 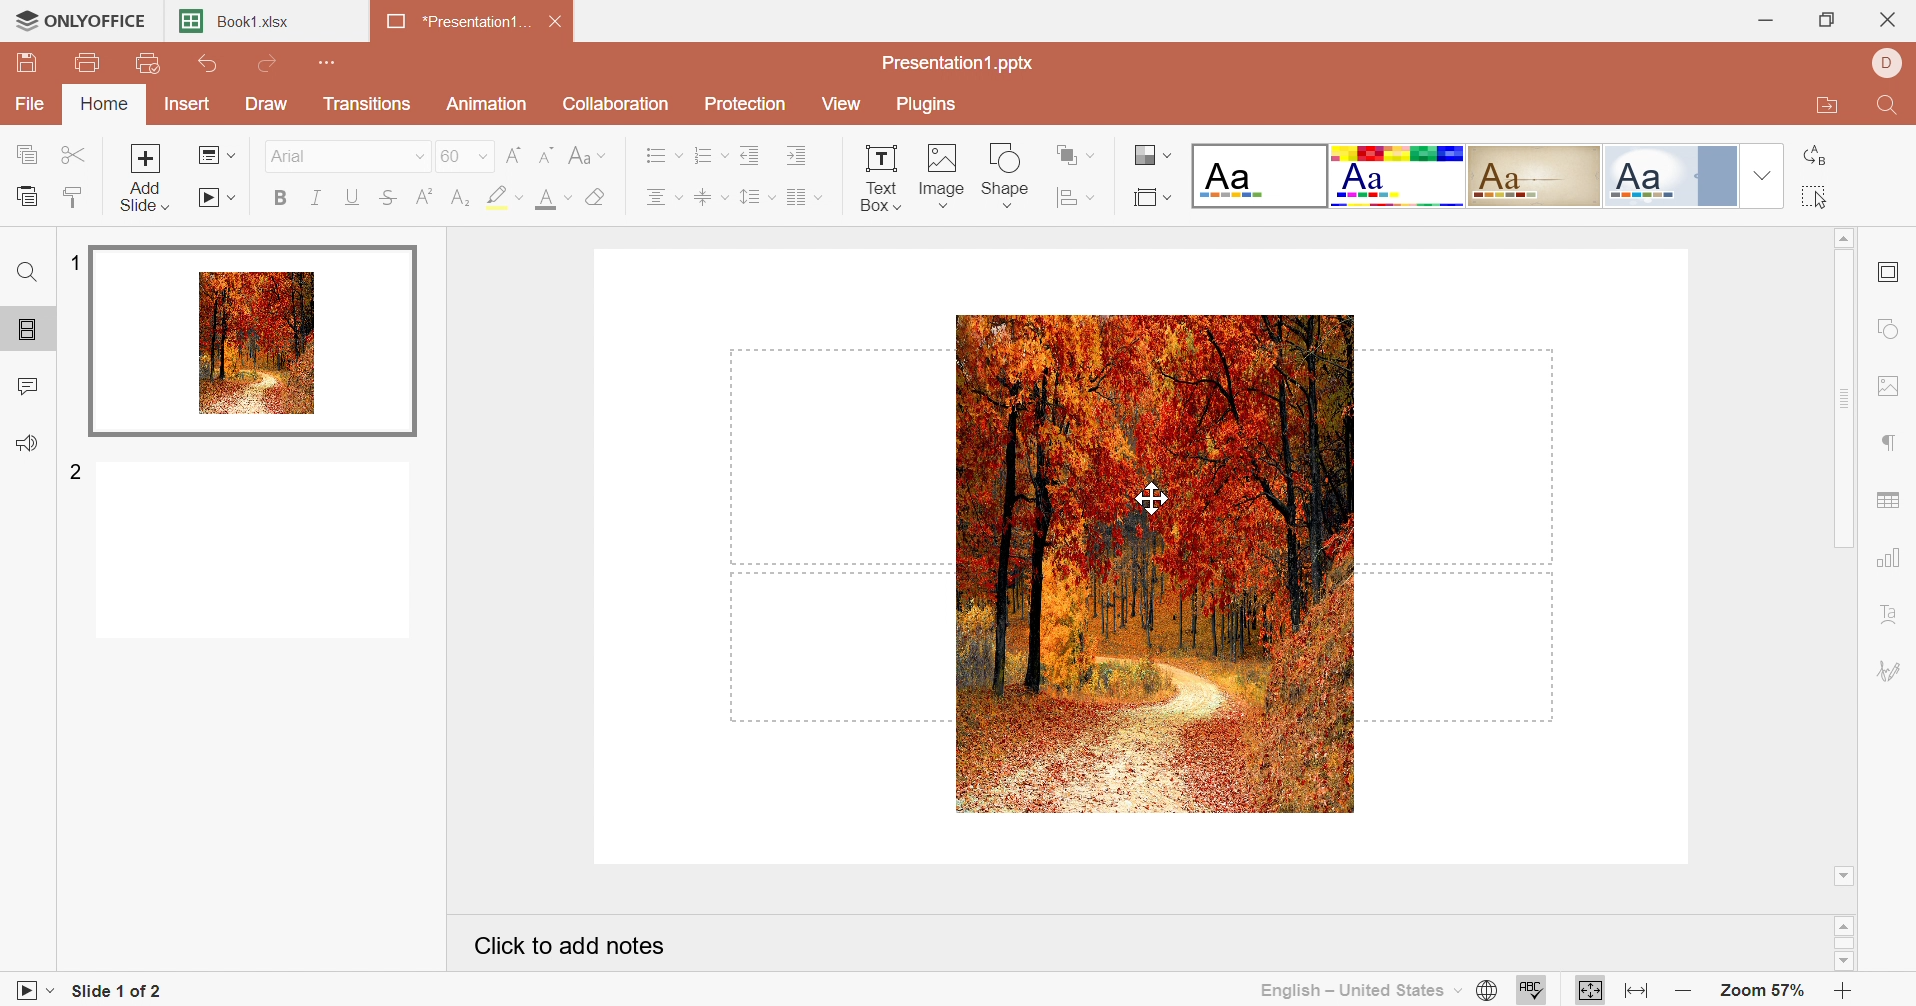 What do you see at coordinates (1486, 993) in the screenshot?
I see `Set document language` at bounding box center [1486, 993].